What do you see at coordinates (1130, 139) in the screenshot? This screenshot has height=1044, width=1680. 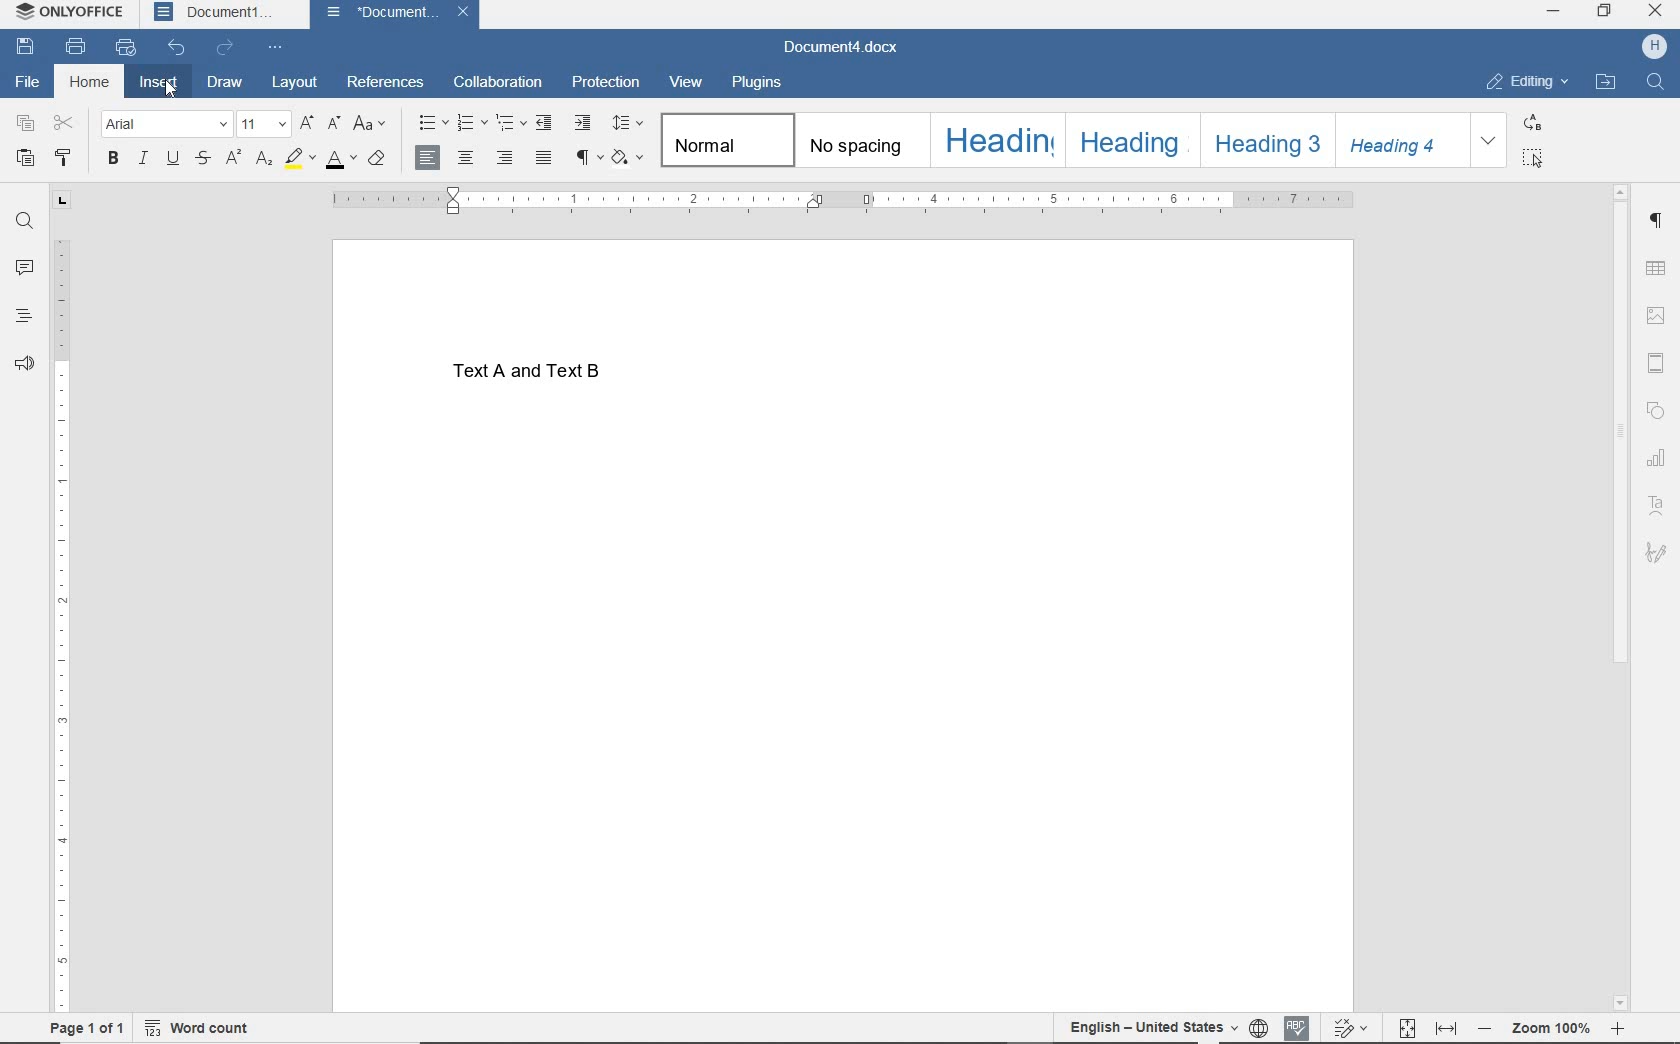 I see `HEADING 2` at bounding box center [1130, 139].